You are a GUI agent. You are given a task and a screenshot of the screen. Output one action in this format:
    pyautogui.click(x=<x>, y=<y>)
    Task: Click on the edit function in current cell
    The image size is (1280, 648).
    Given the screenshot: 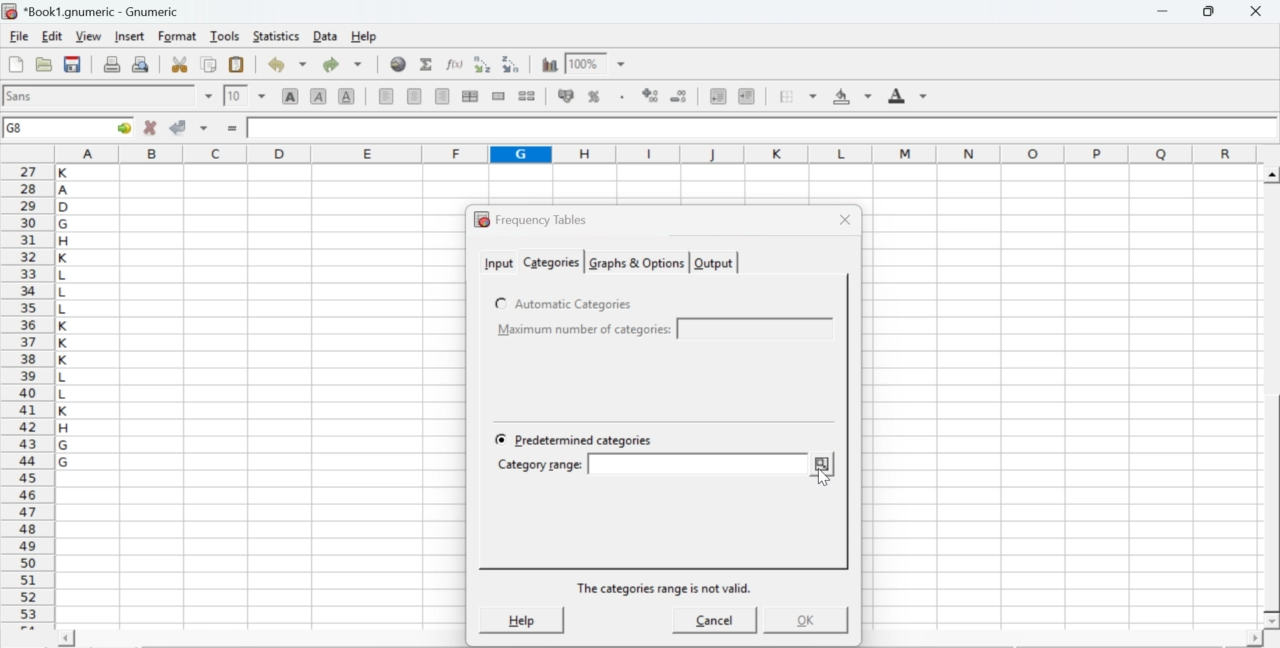 What is the action you would take?
    pyautogui.click(x=456, y=63)
    